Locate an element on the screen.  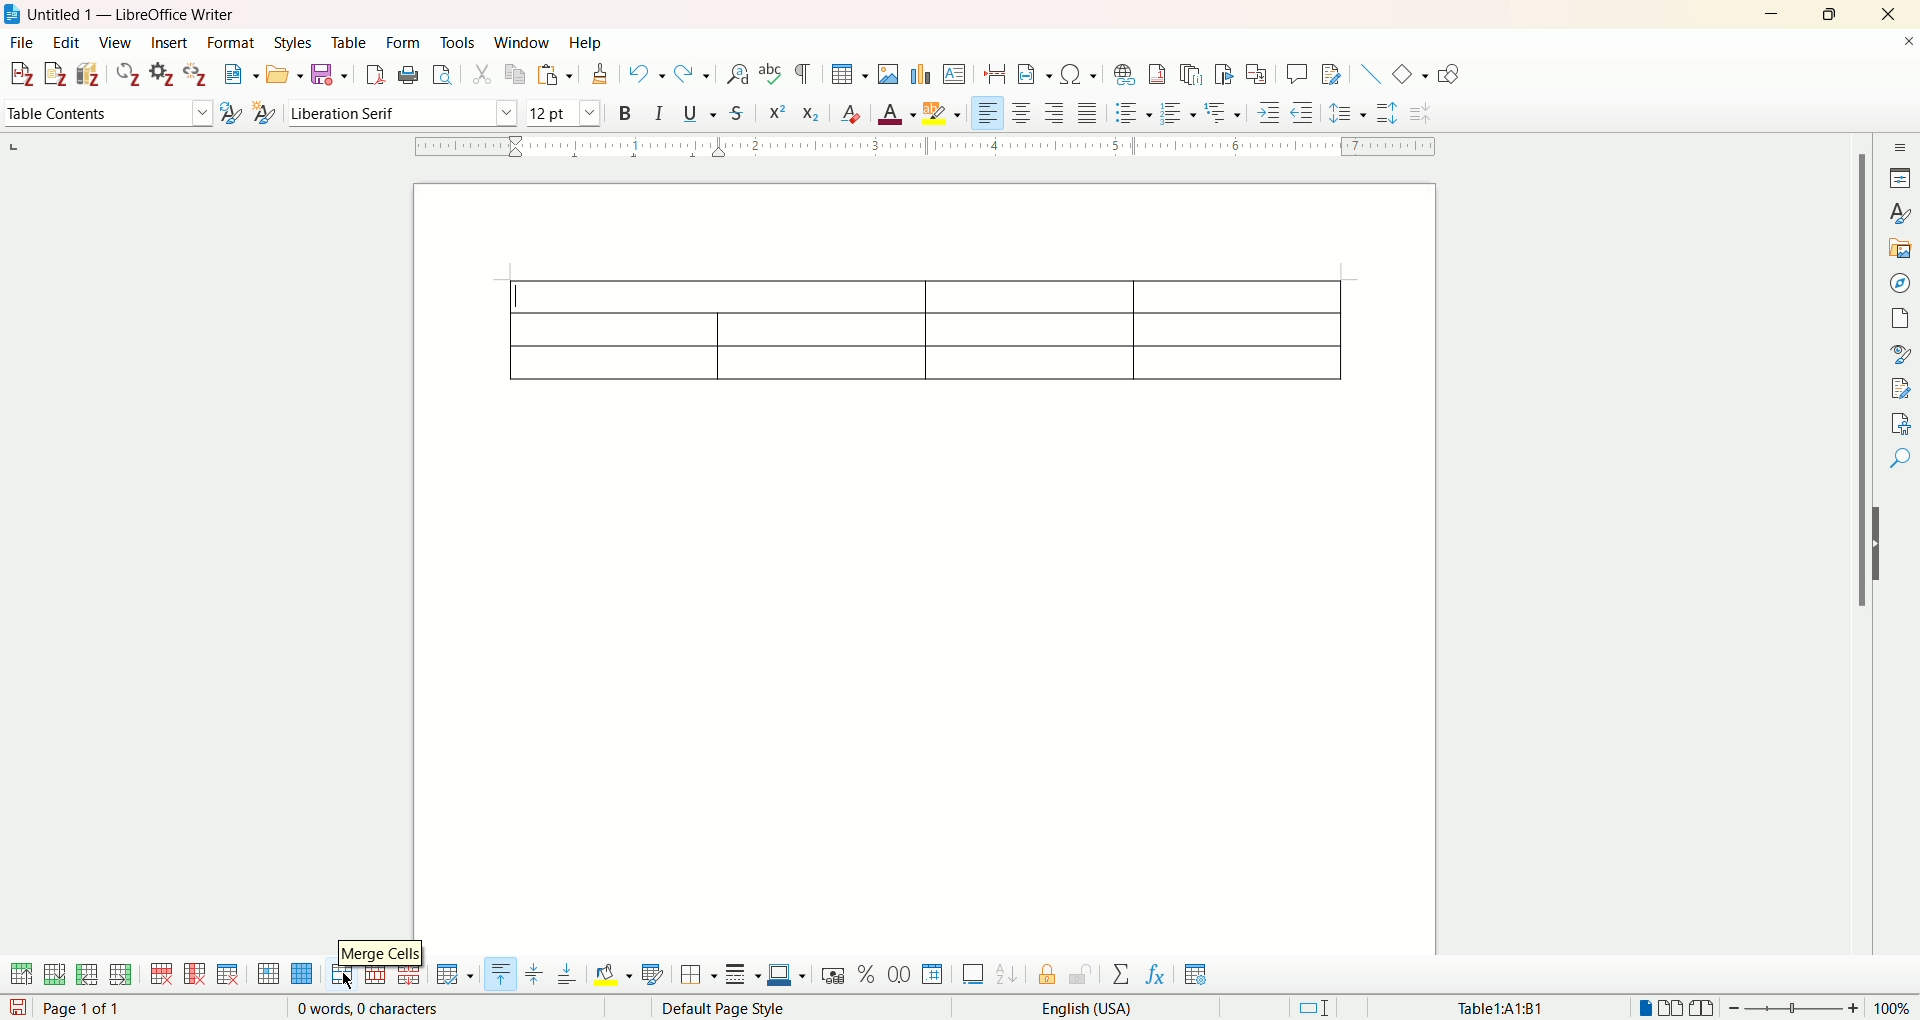
insert row above is located at coordinates (22, 970).